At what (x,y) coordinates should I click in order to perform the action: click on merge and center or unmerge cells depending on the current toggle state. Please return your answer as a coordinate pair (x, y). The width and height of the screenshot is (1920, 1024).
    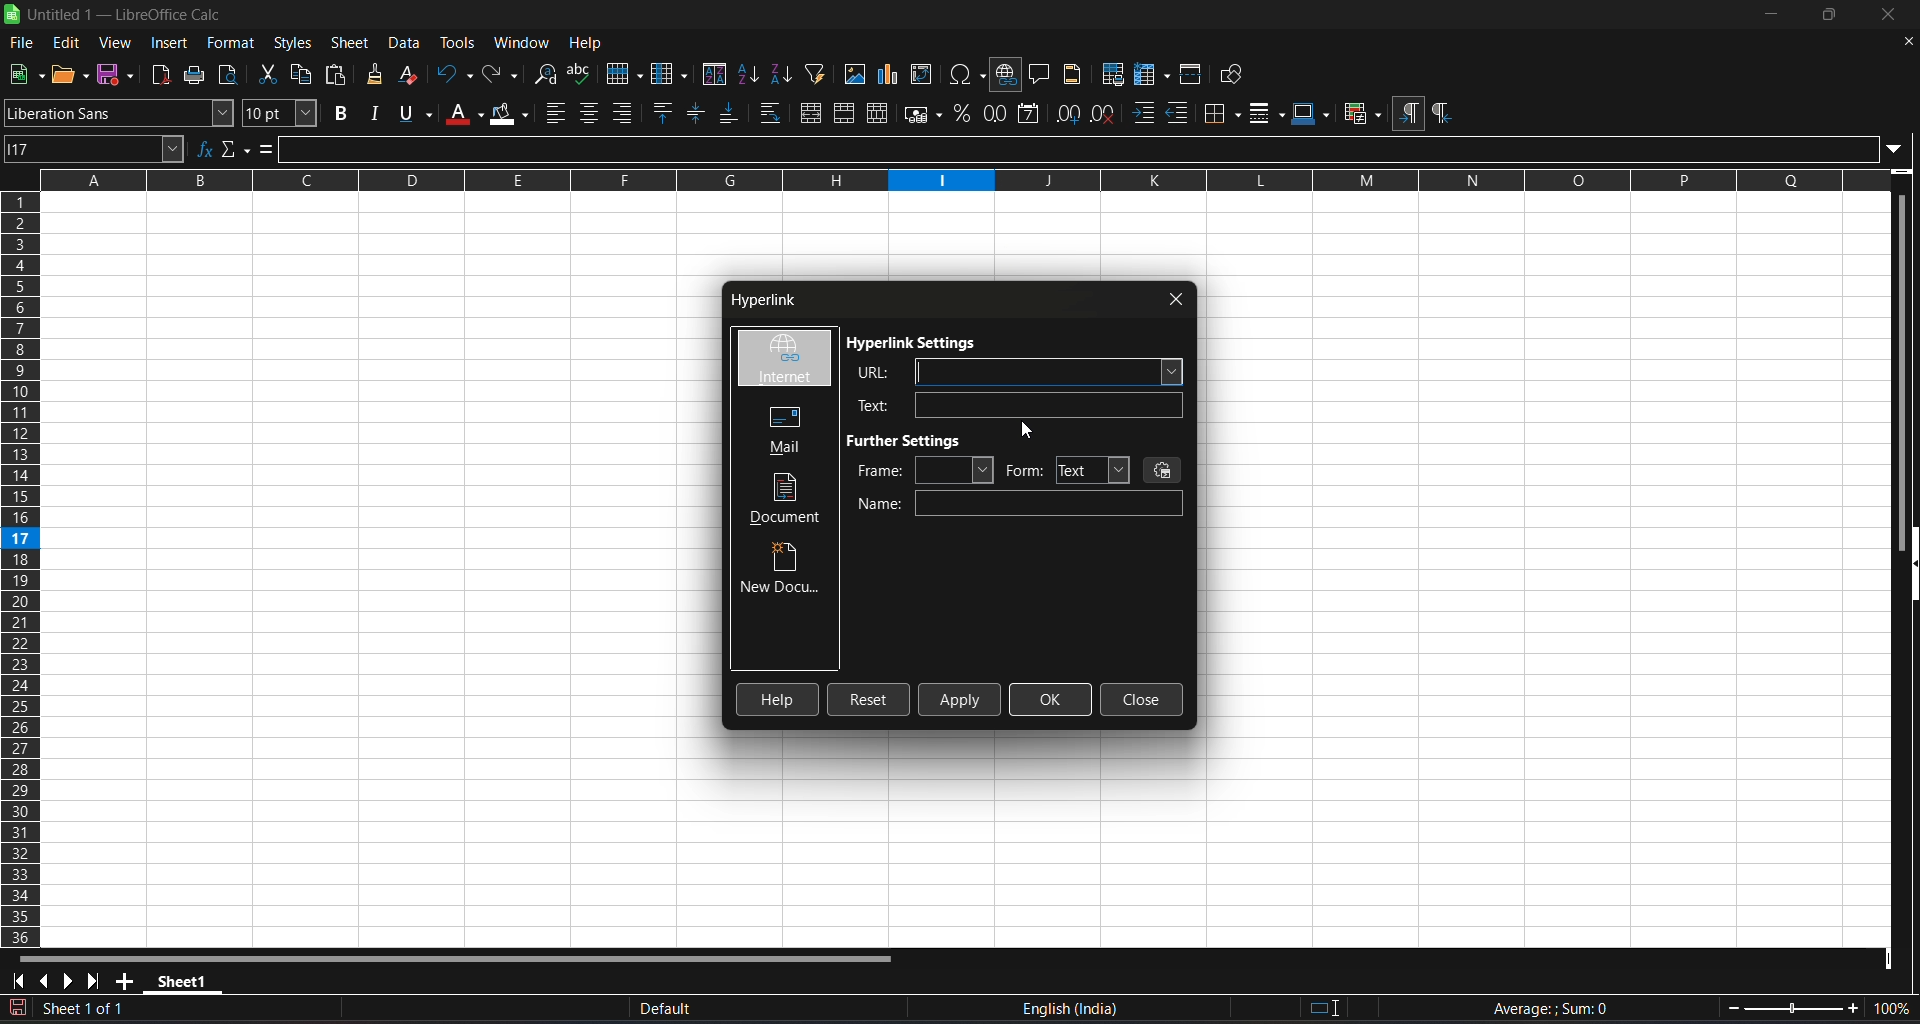
    Looking at the image, I should click on (810, 112).